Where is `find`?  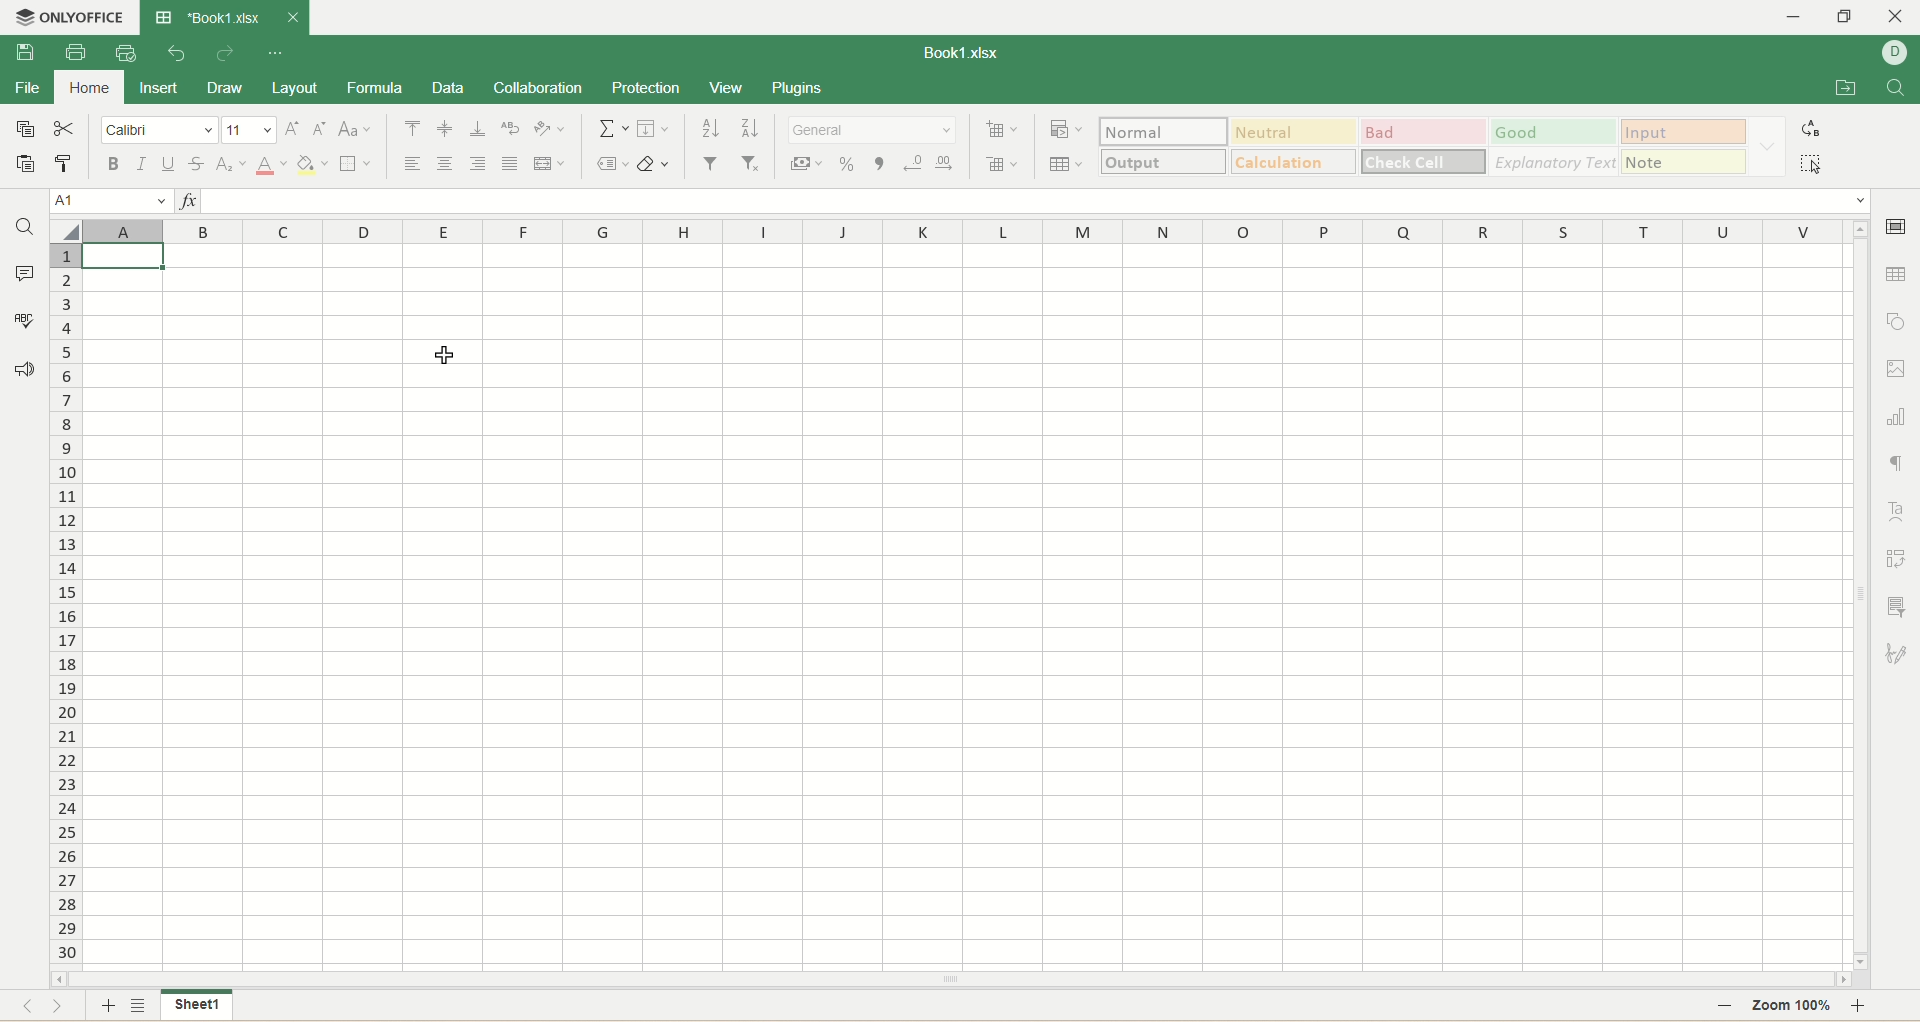
find is located at coordinates (1897, 88).